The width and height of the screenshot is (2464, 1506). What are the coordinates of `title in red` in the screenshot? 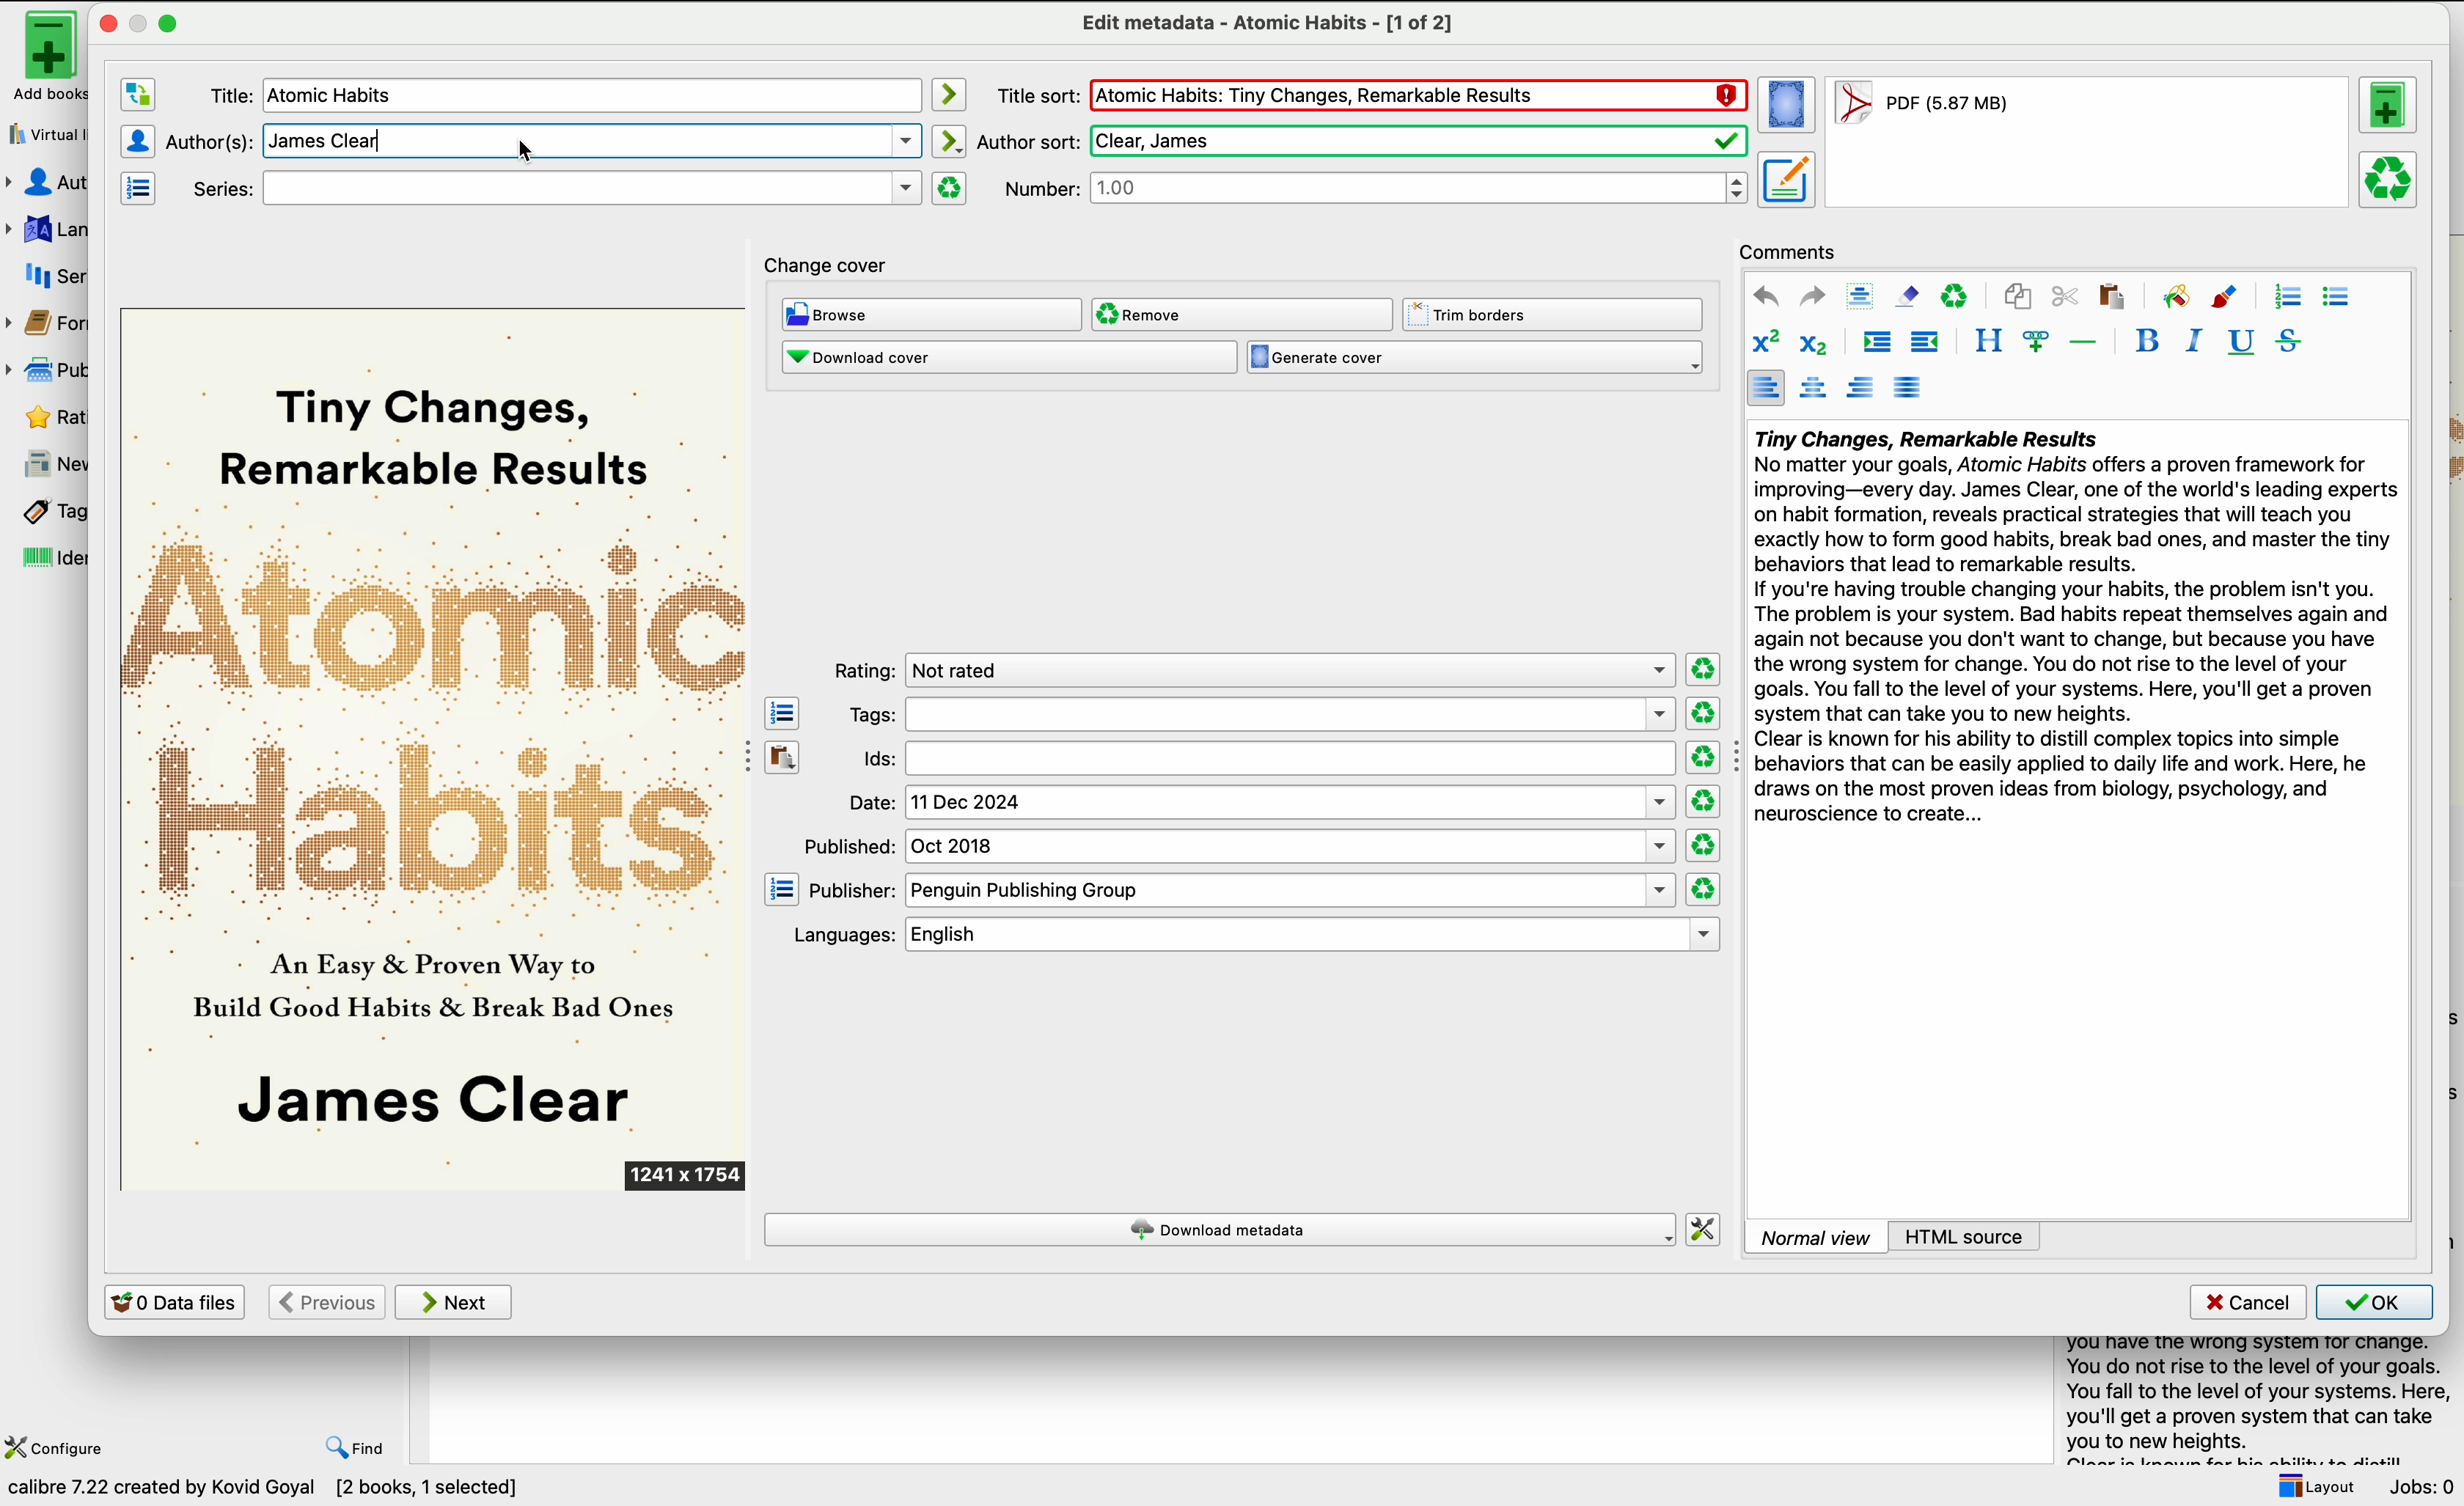 It's located at (1418, 97).